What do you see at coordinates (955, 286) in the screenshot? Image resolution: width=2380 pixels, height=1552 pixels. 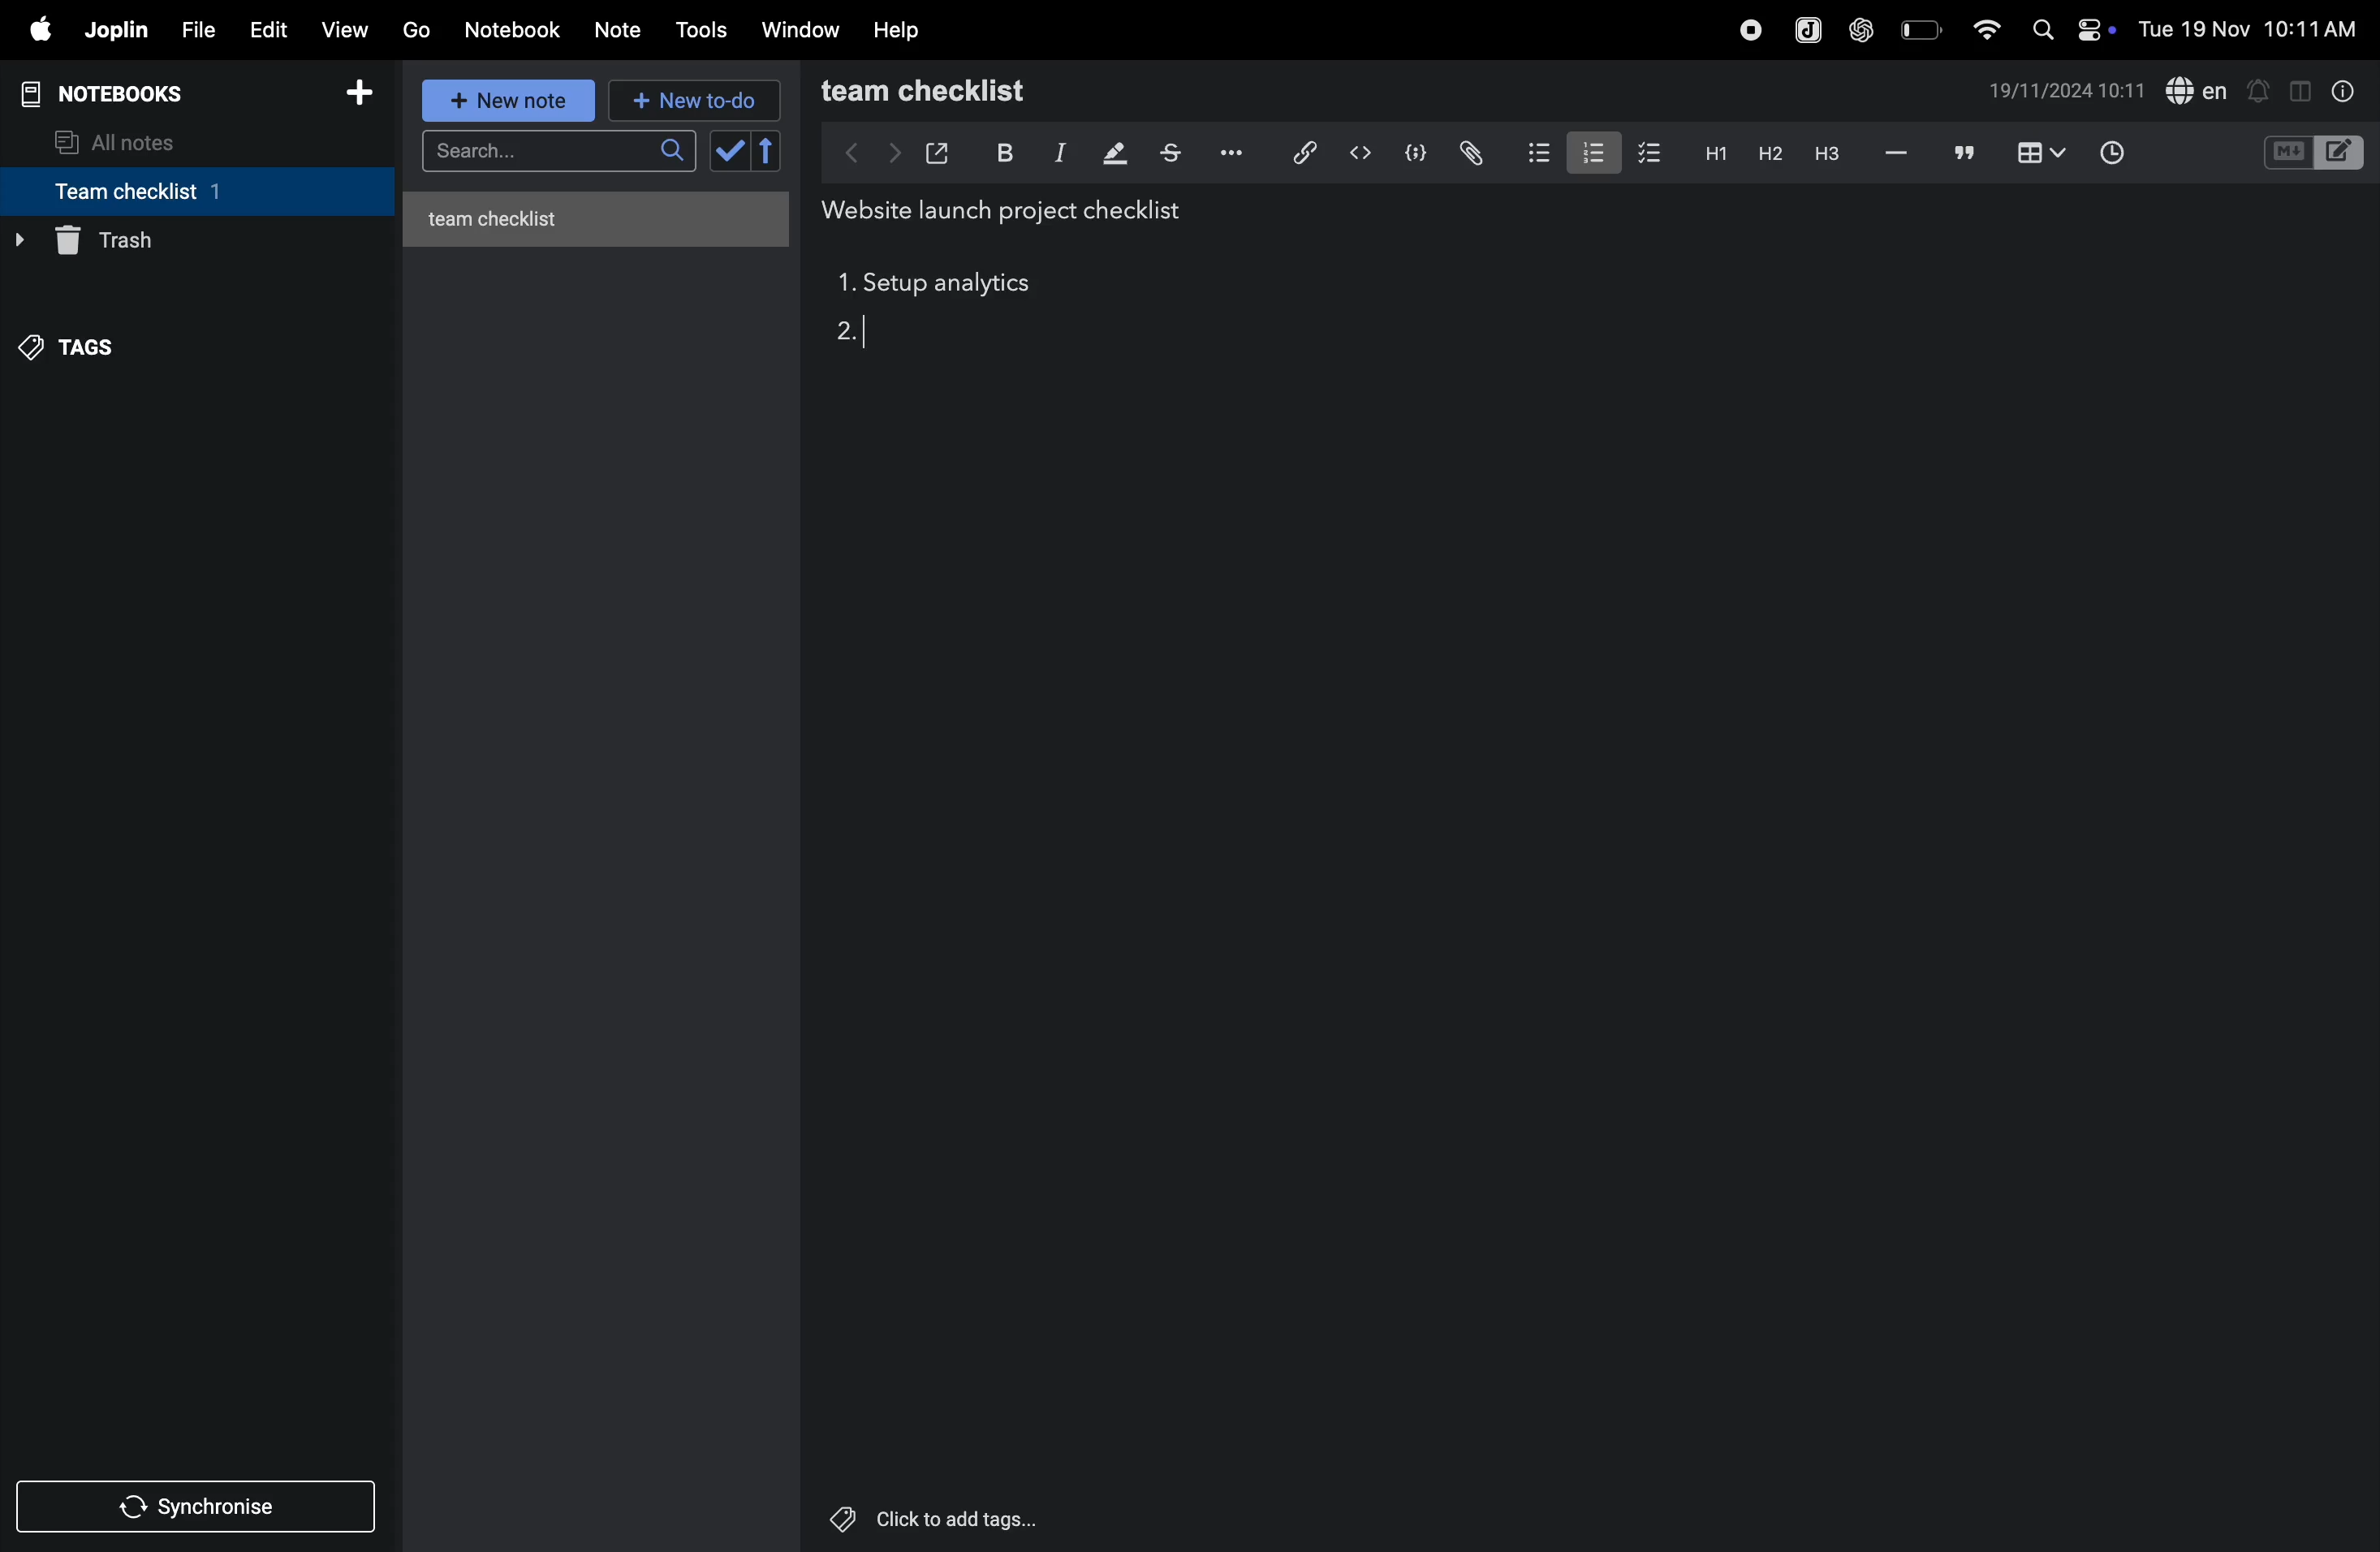 I see `setup analytics` at bounding box center [955, 286].